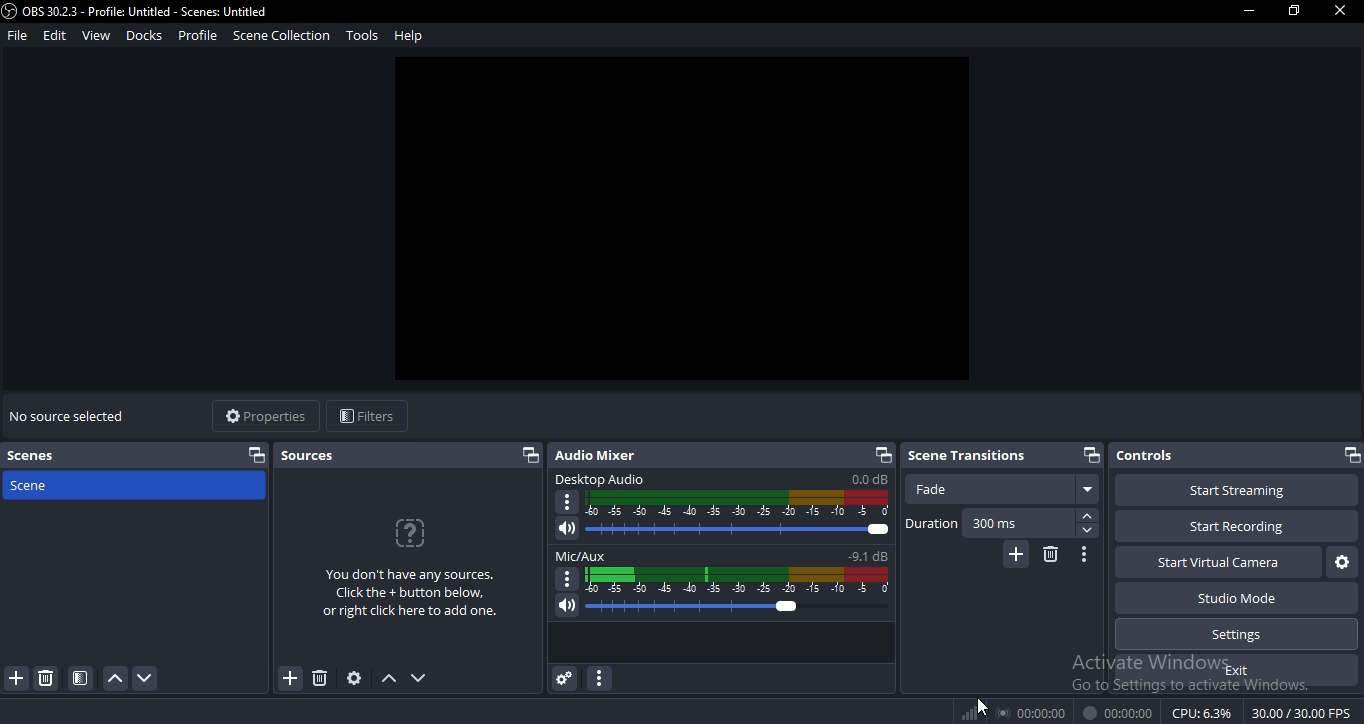 This screenshot has height=724, width=1364. I want to click on You don't have any sources.
Click the + button below,
or right click here to add one., so click(407, 591).